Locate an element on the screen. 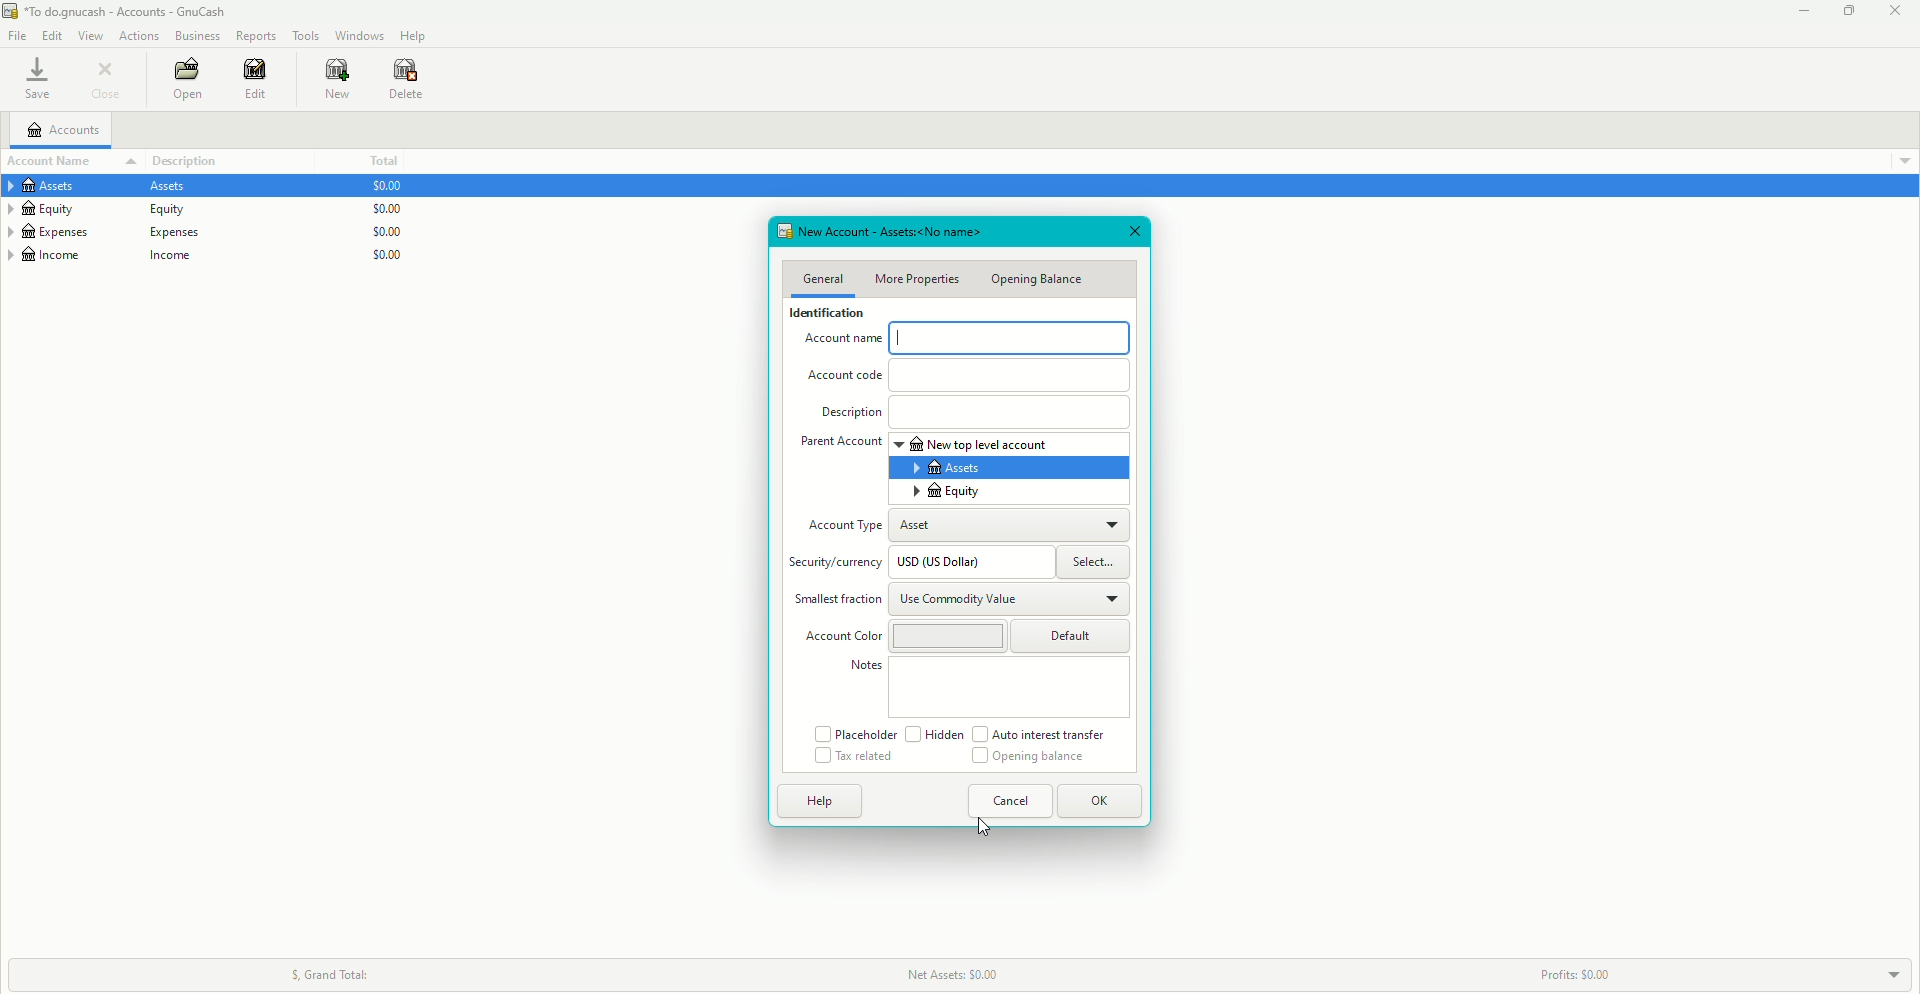  Identification is located at coordinates (822, 316).